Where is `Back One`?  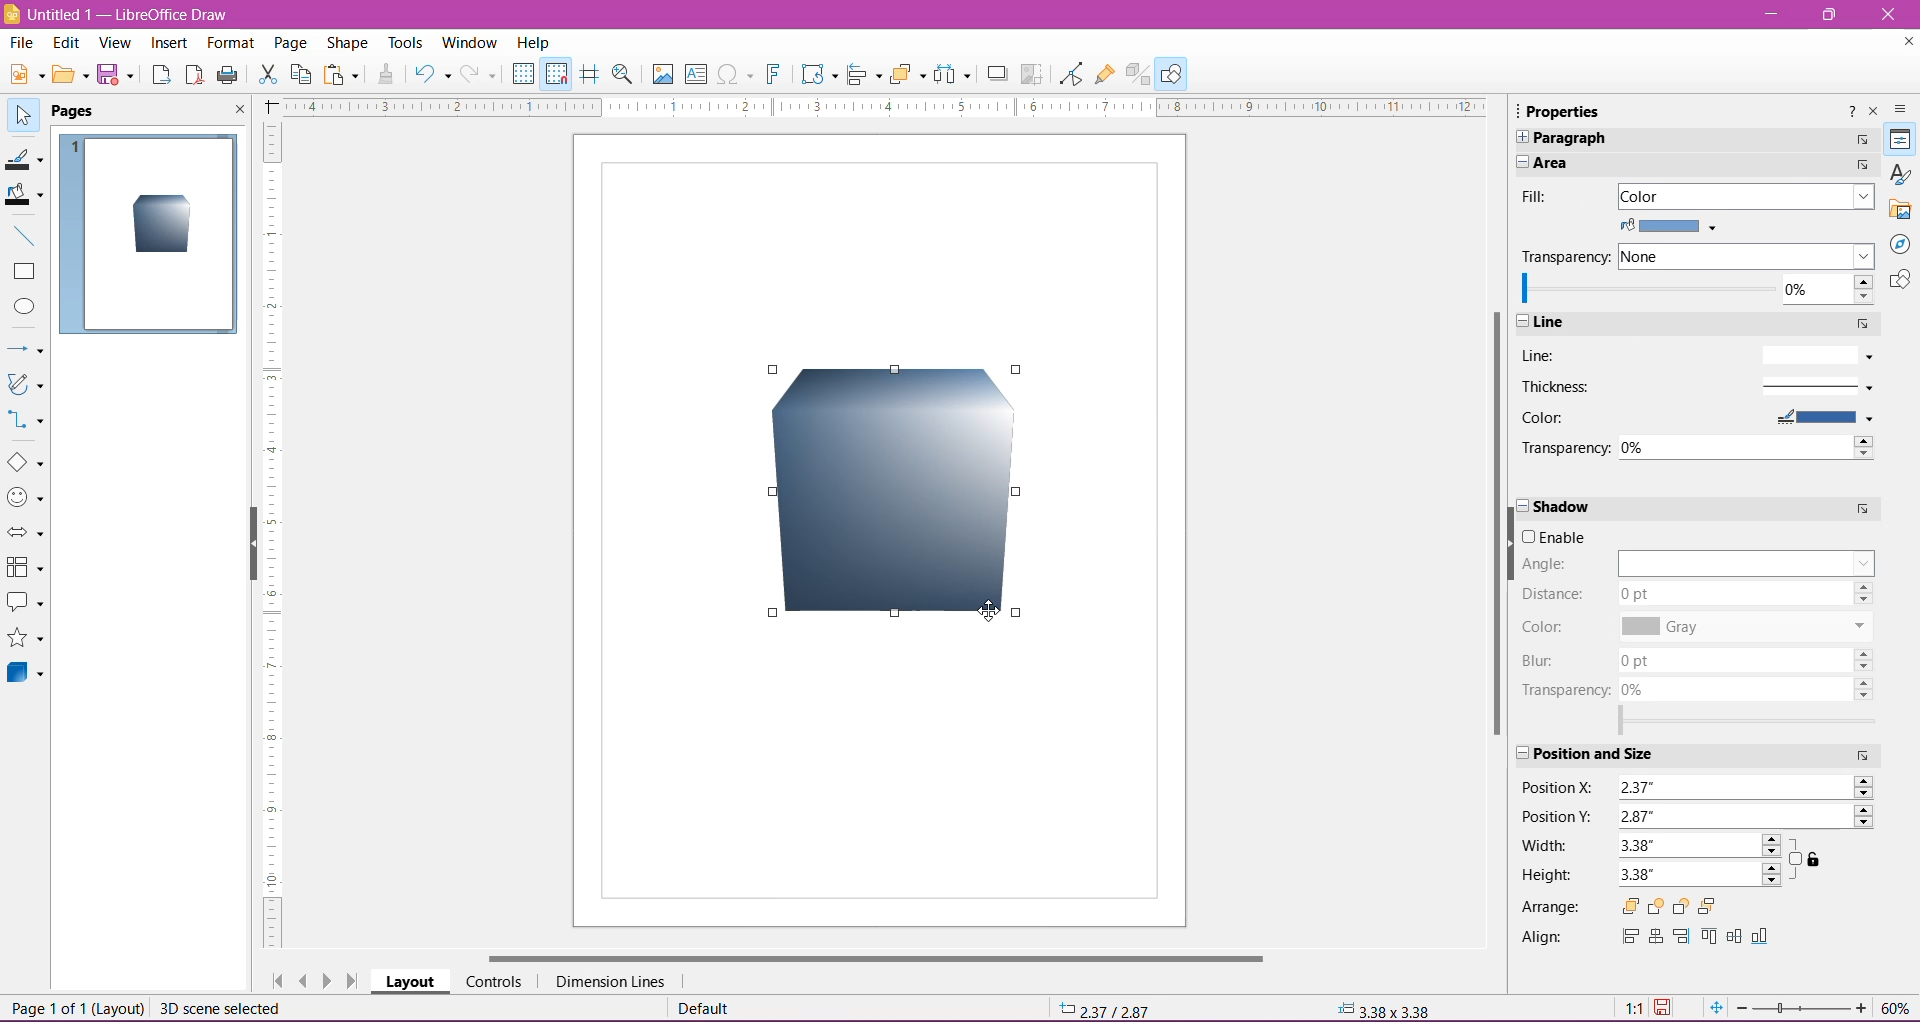
Back One is located at coordinates (1679, 907).